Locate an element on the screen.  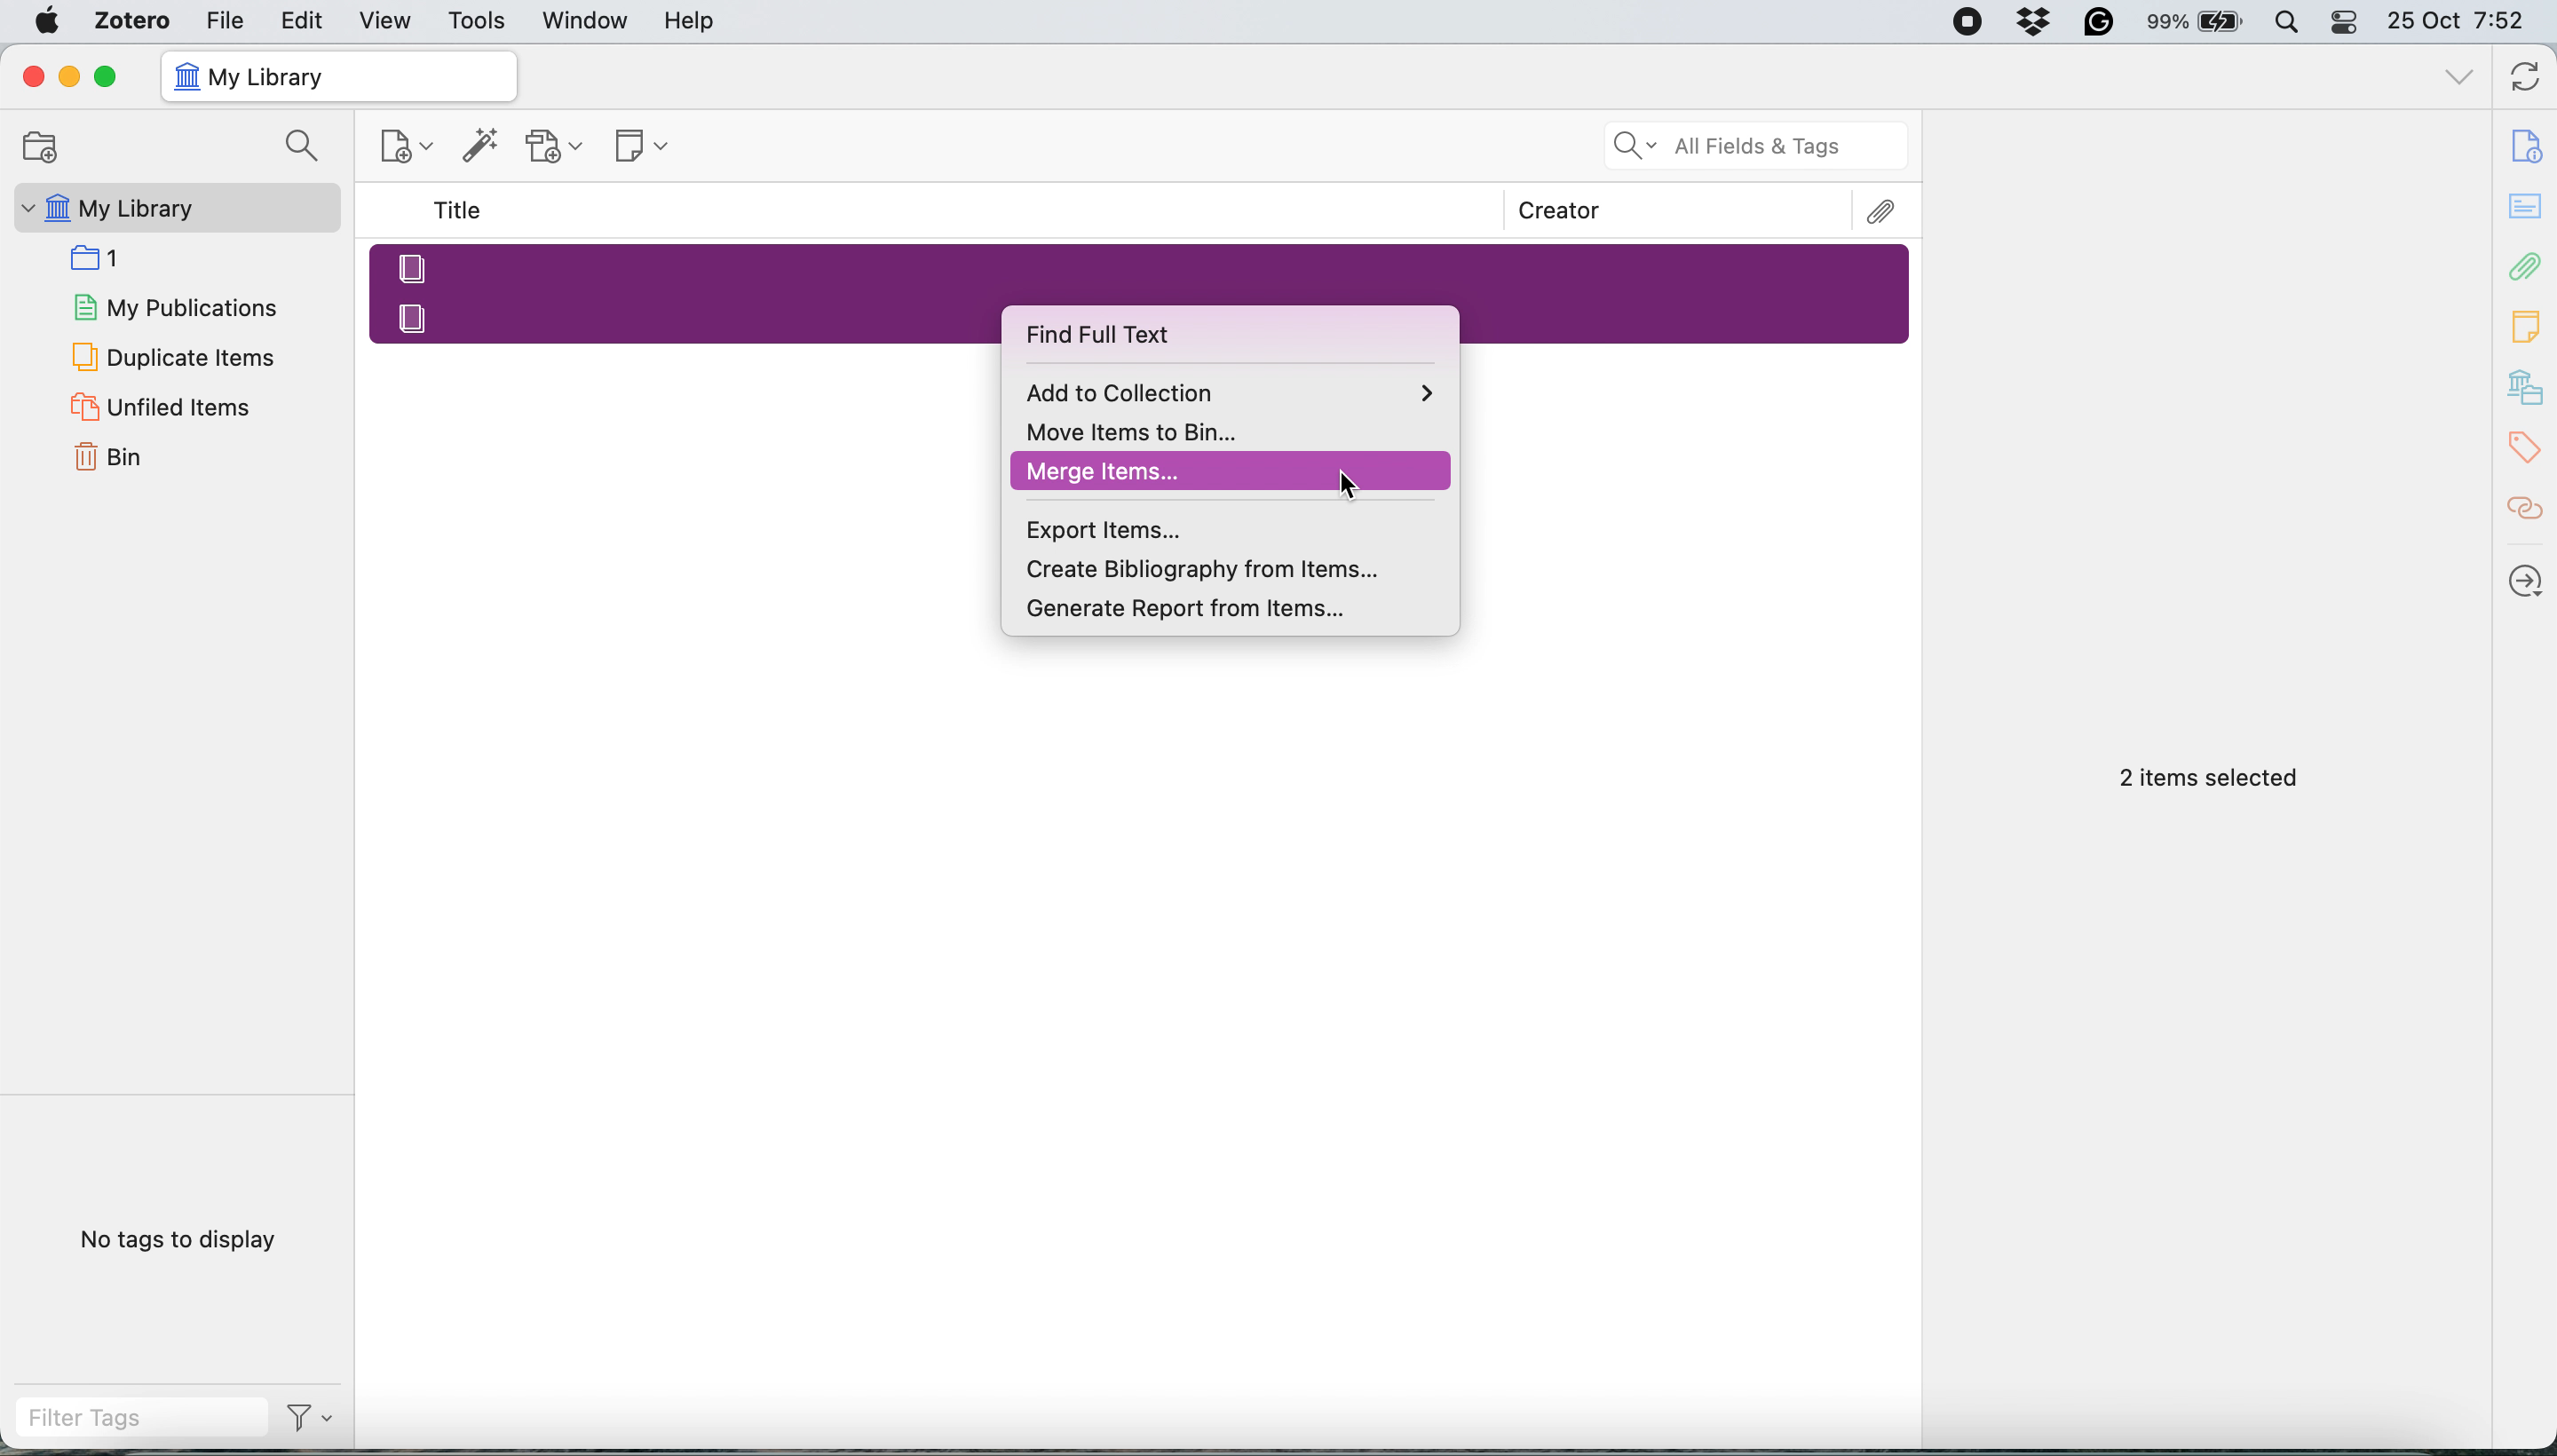
list all tabs is located at coordinates (2460, 80).